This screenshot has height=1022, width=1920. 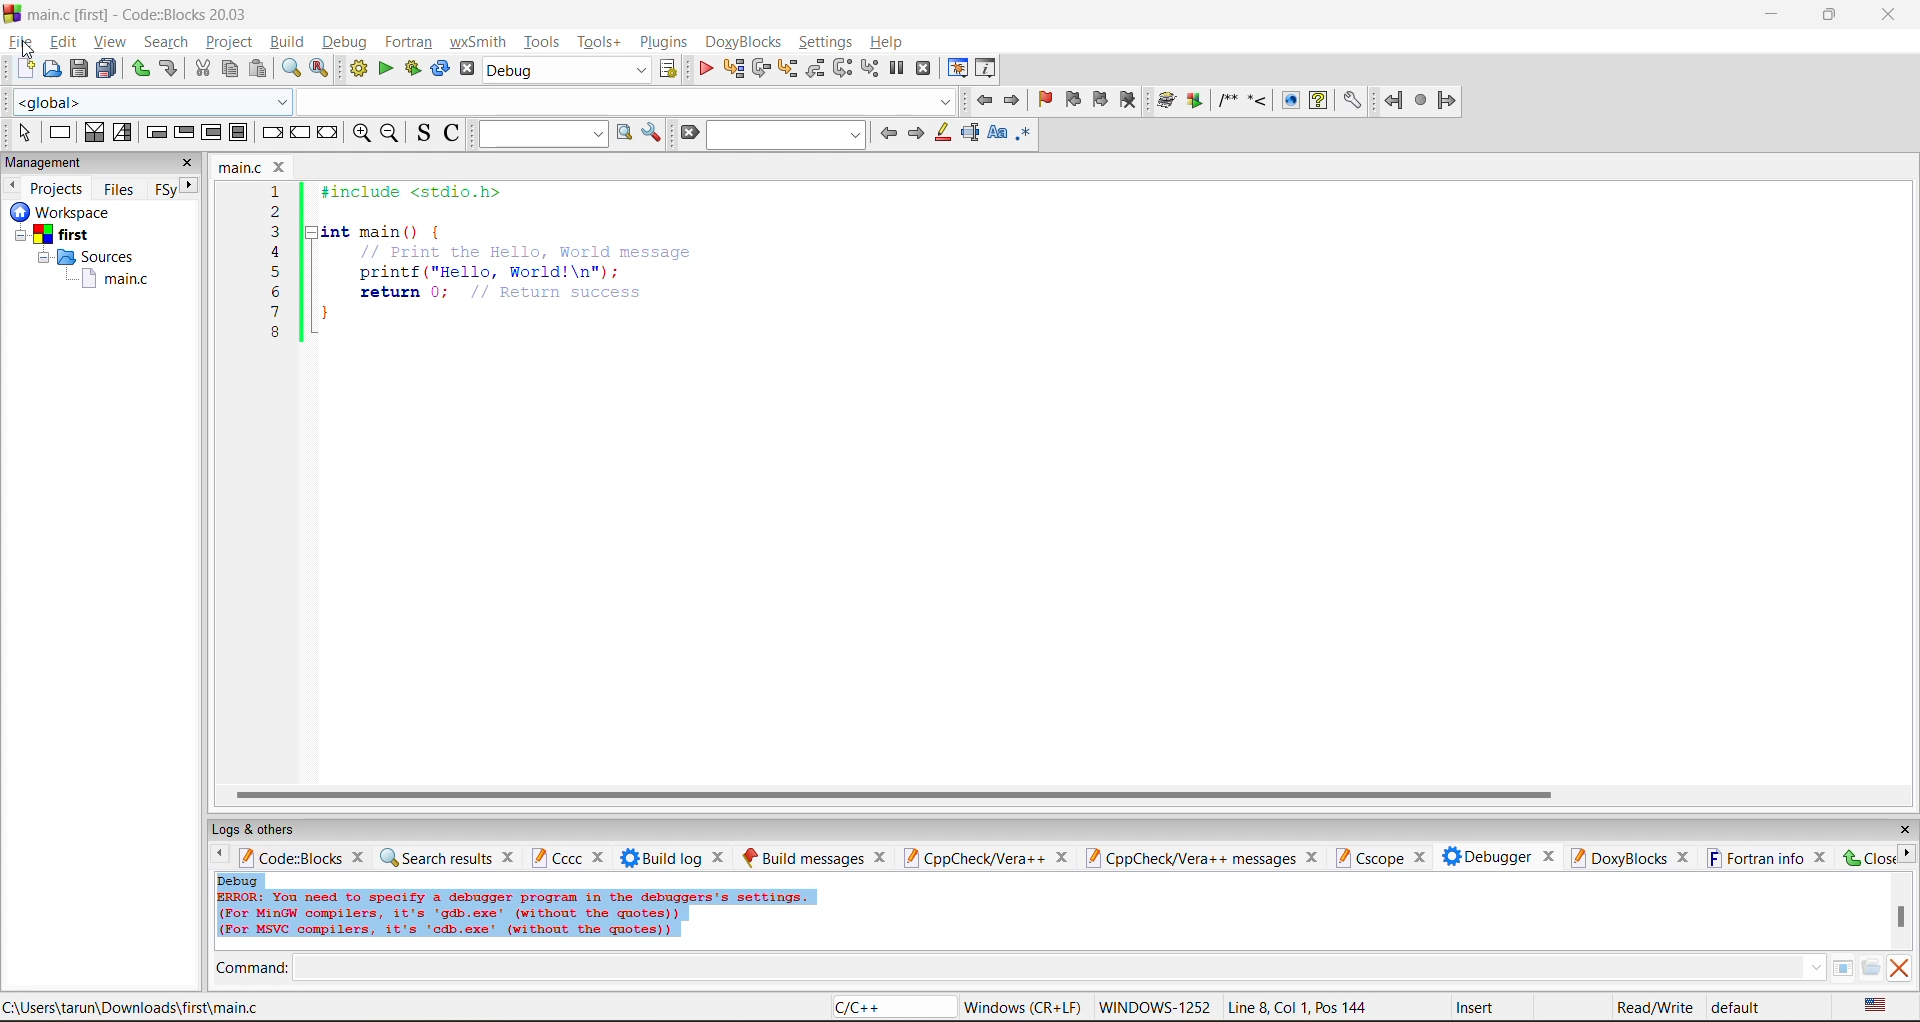 I want to click on run search, so click(x=623, y=133).